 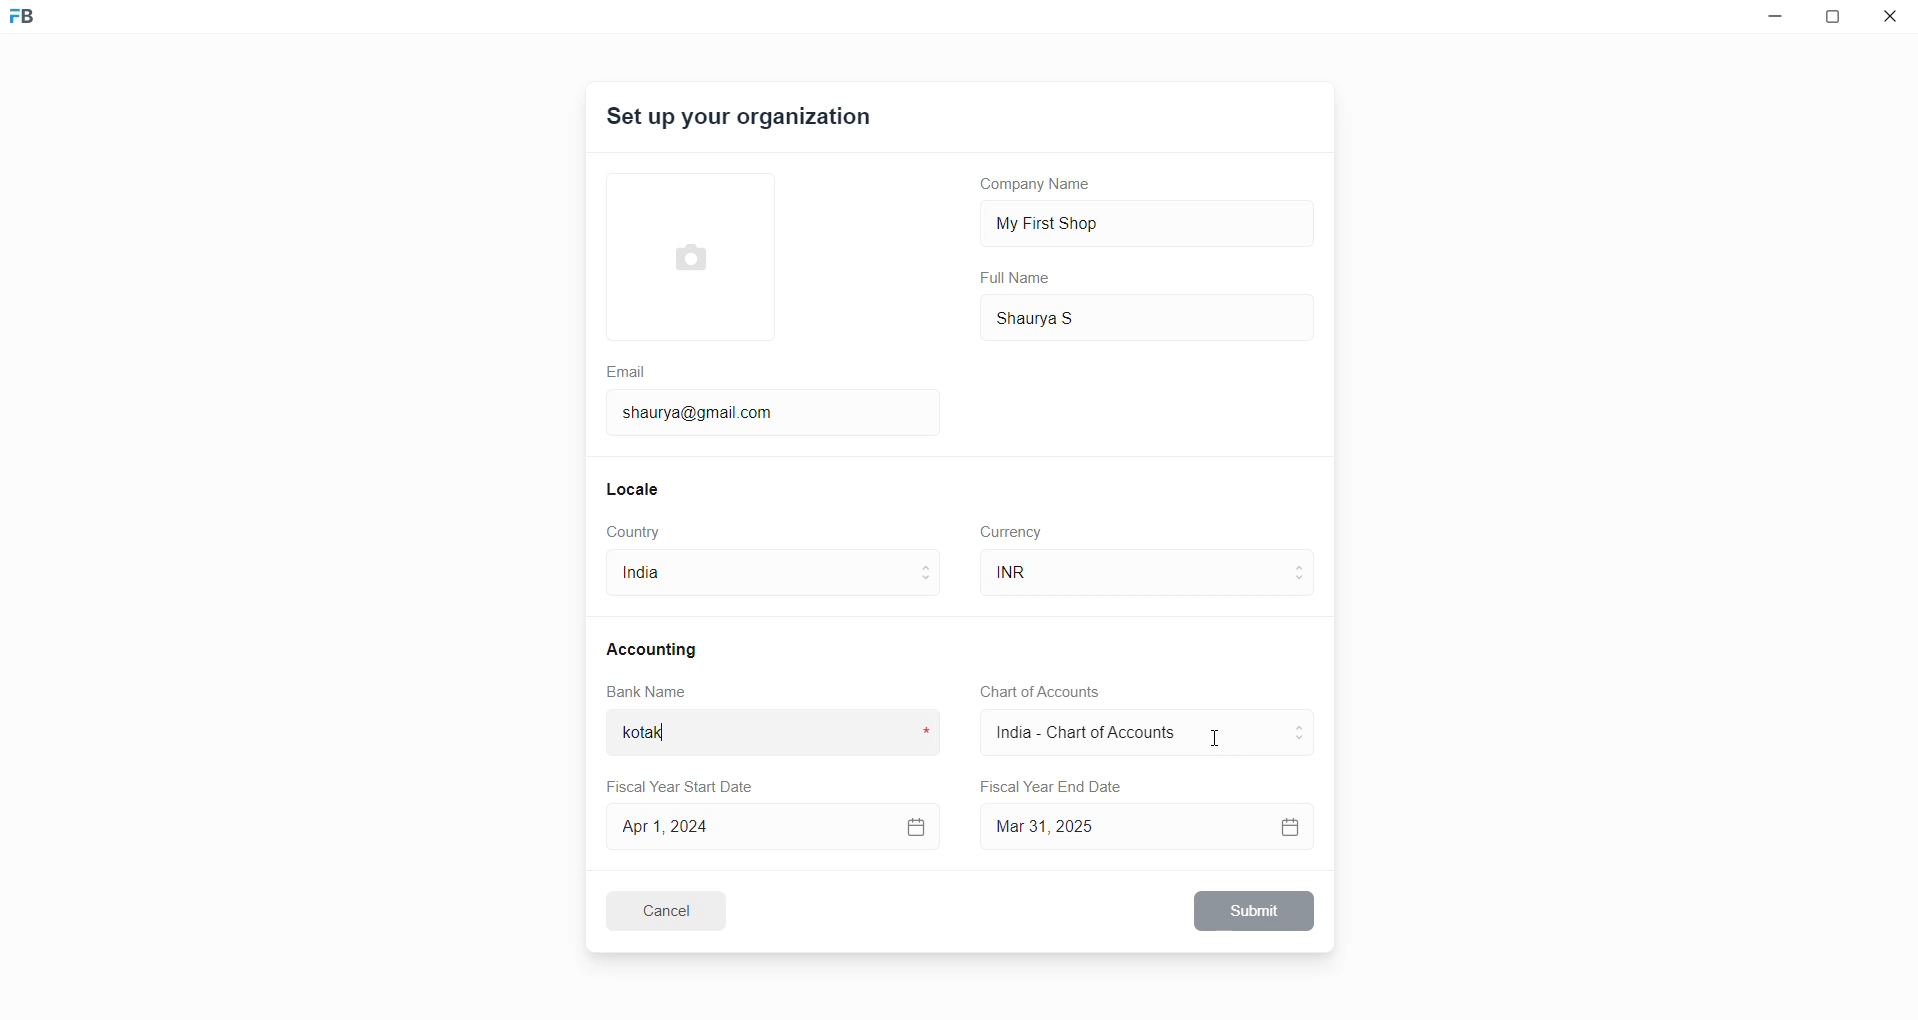 I want to click on Fiscal Year End Date, so click(x=1053, y=787).